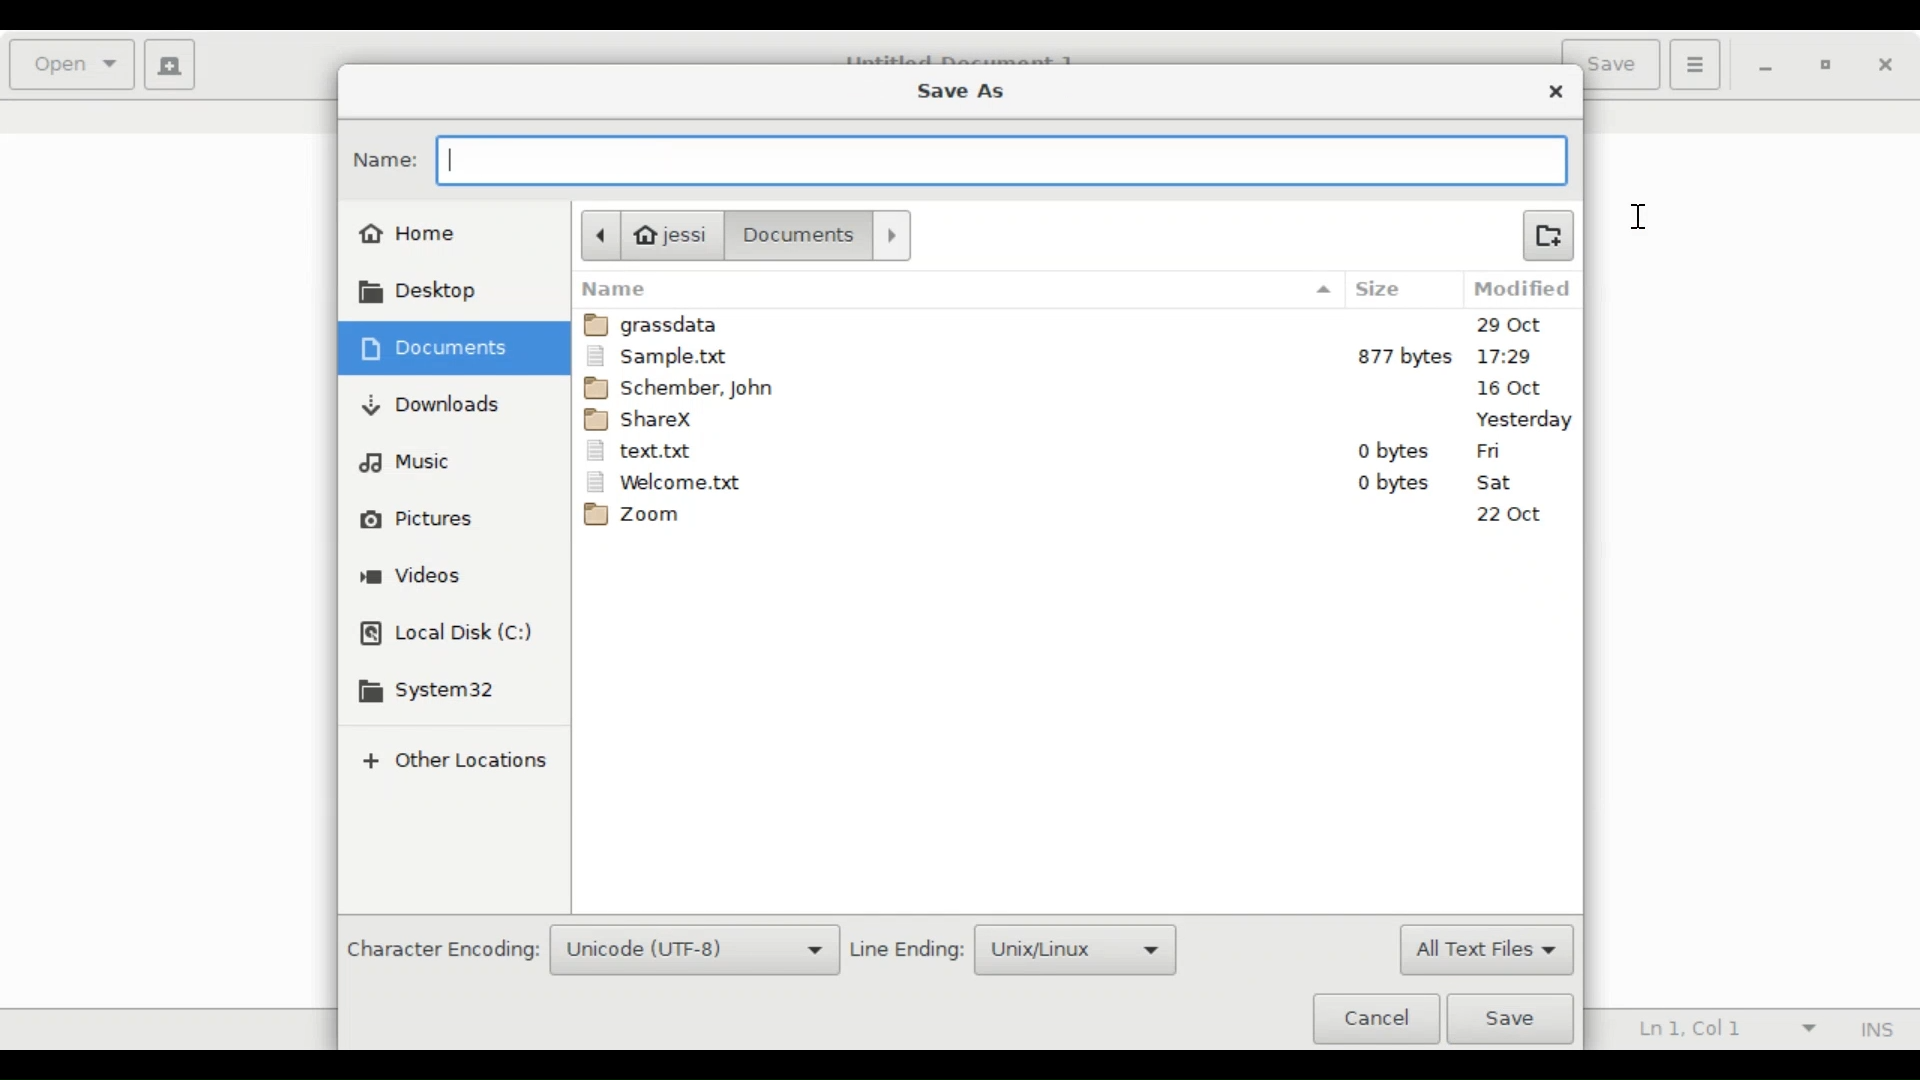 The image size is (1920, 1080). What do you see at coordinates (1485, 951) in the screenshot?
I see `All Text Files` at bounding box center [1485, 951].